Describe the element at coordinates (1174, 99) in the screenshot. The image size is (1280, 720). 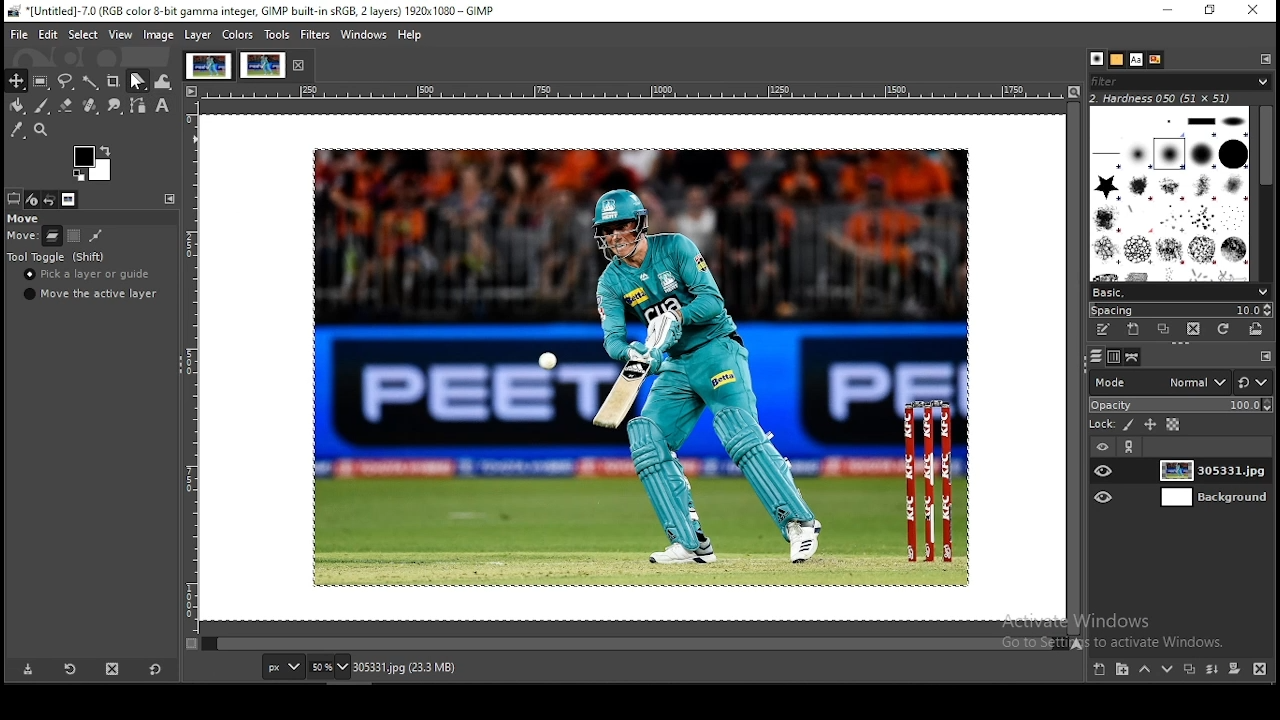
I see `hardness 050 (51x51)` at that location.